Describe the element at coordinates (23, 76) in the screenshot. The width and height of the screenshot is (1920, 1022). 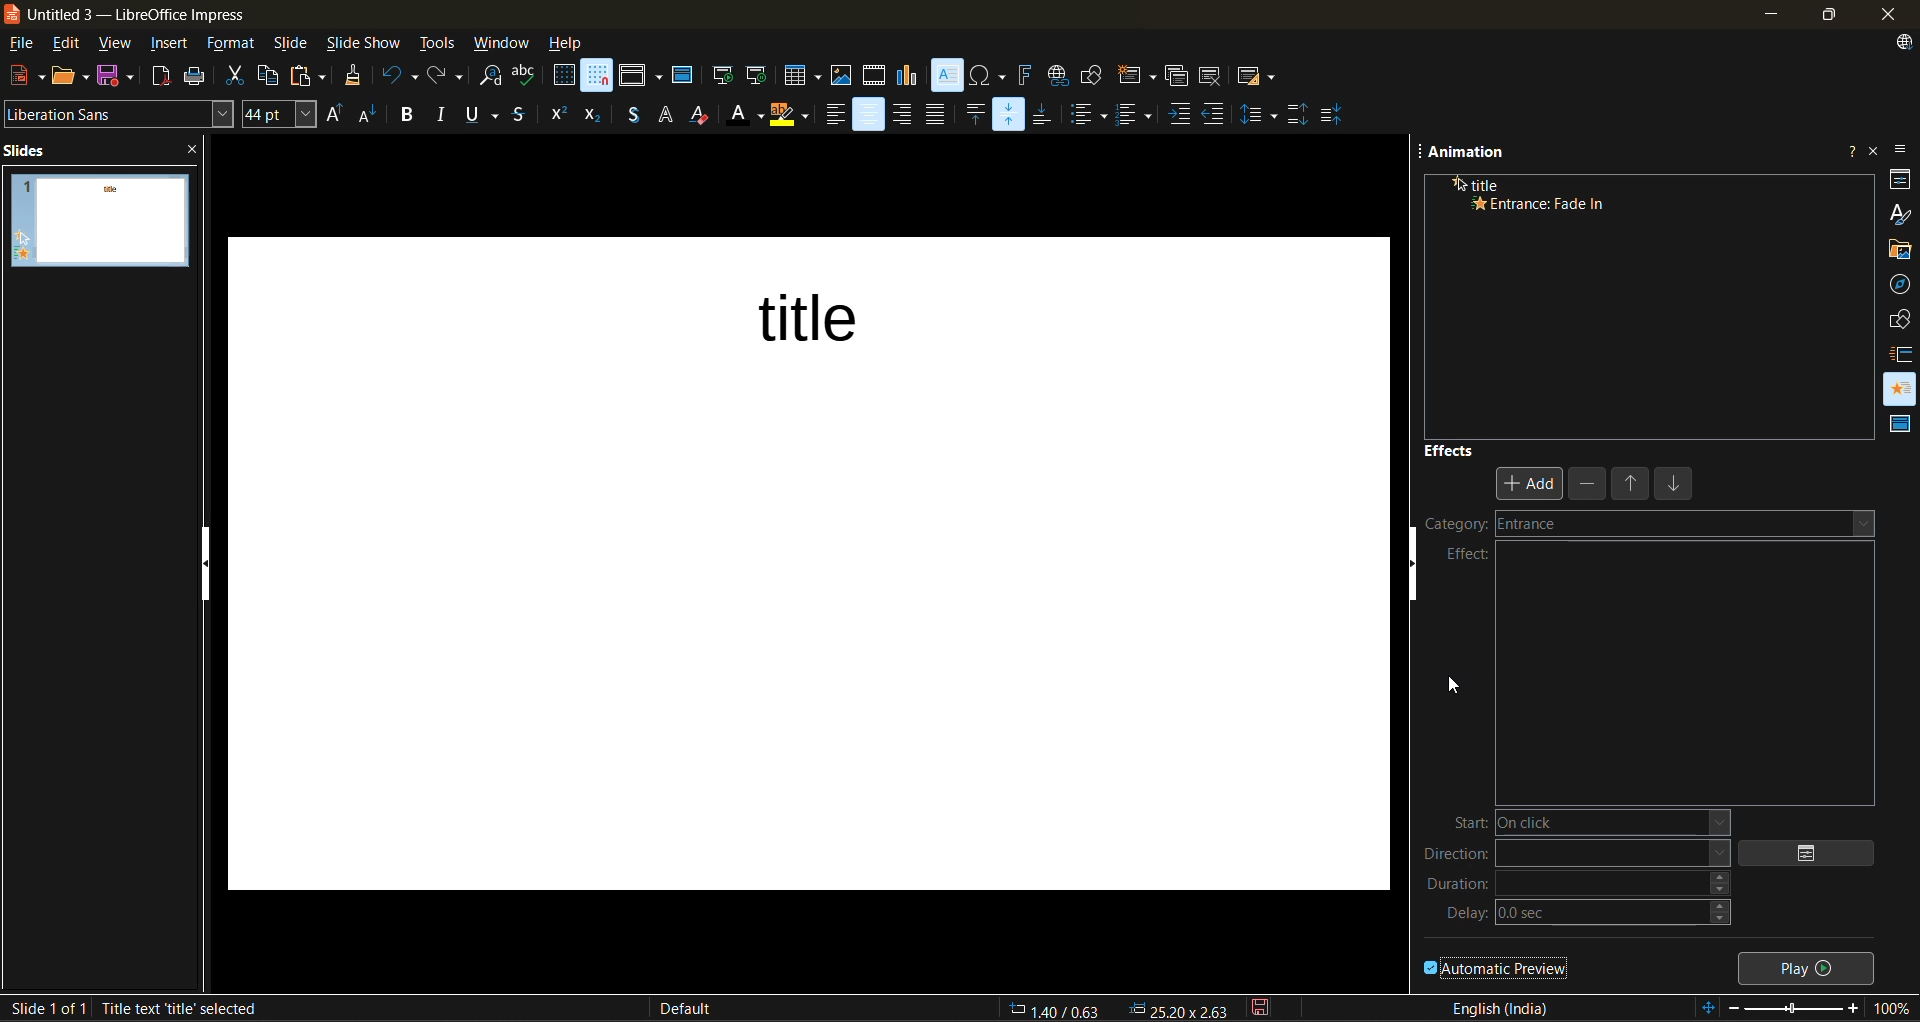
I see `new` at that location.